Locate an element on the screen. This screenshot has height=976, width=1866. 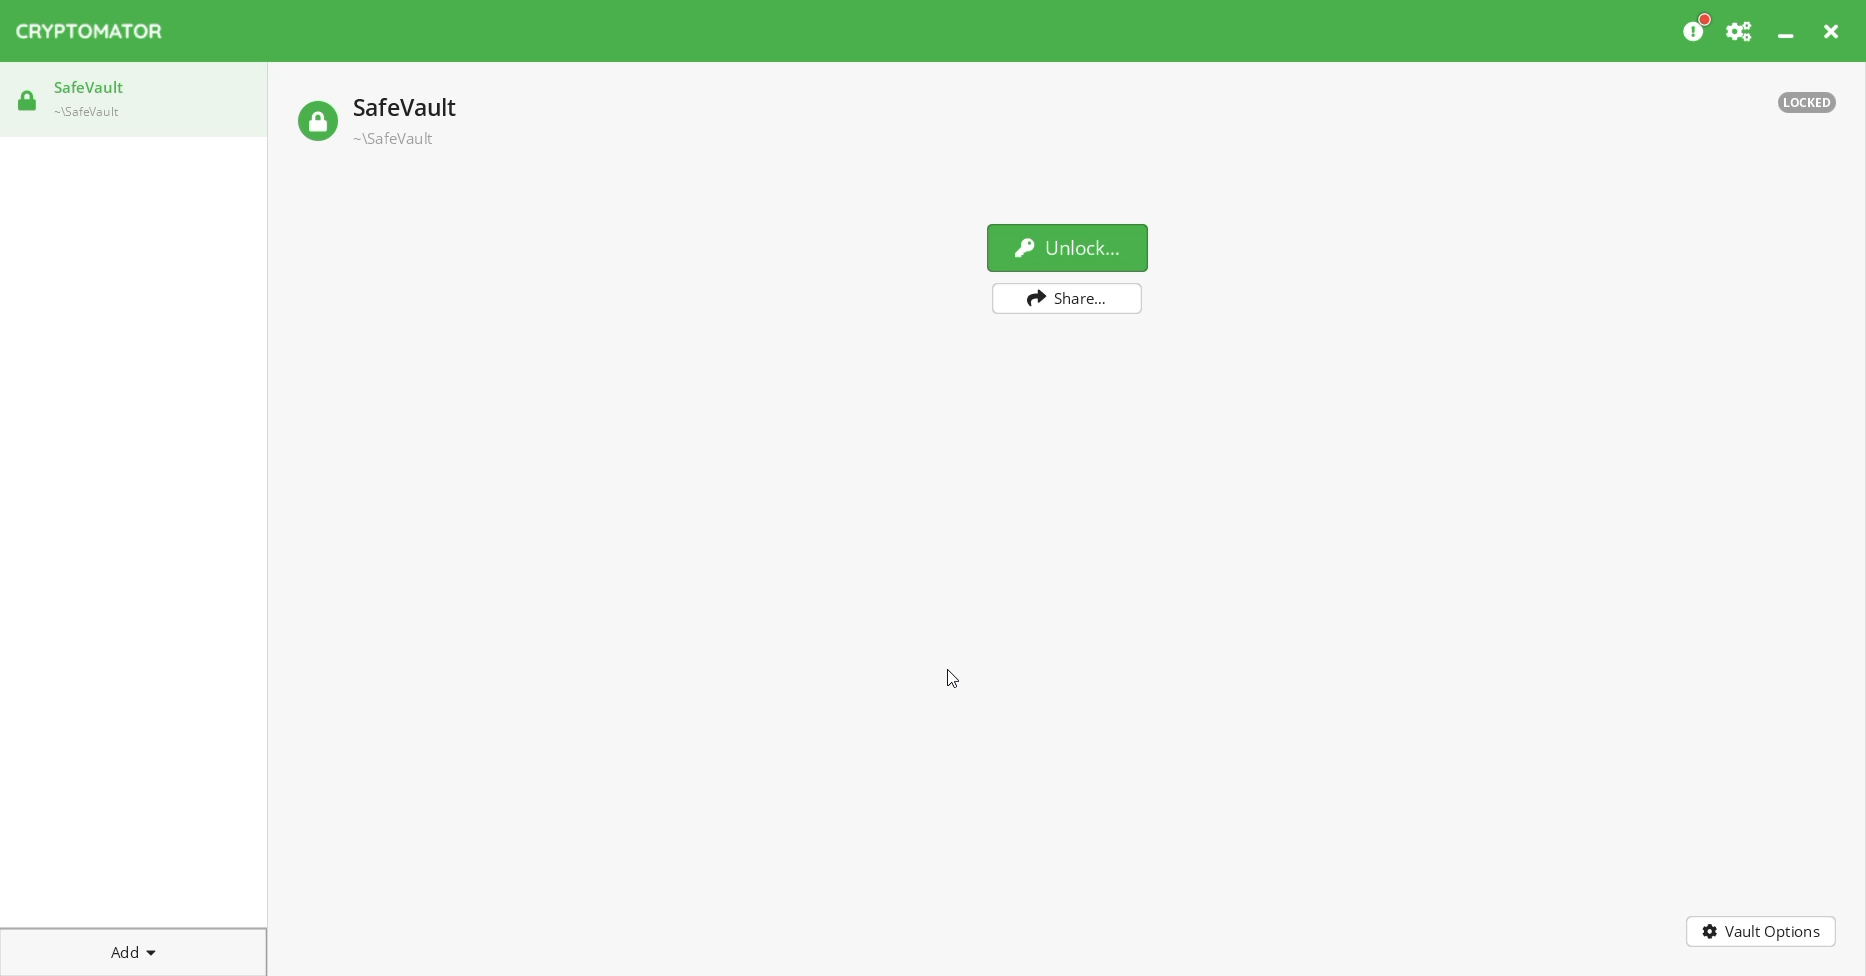
Vault status is located at coordinates (1808, 102).